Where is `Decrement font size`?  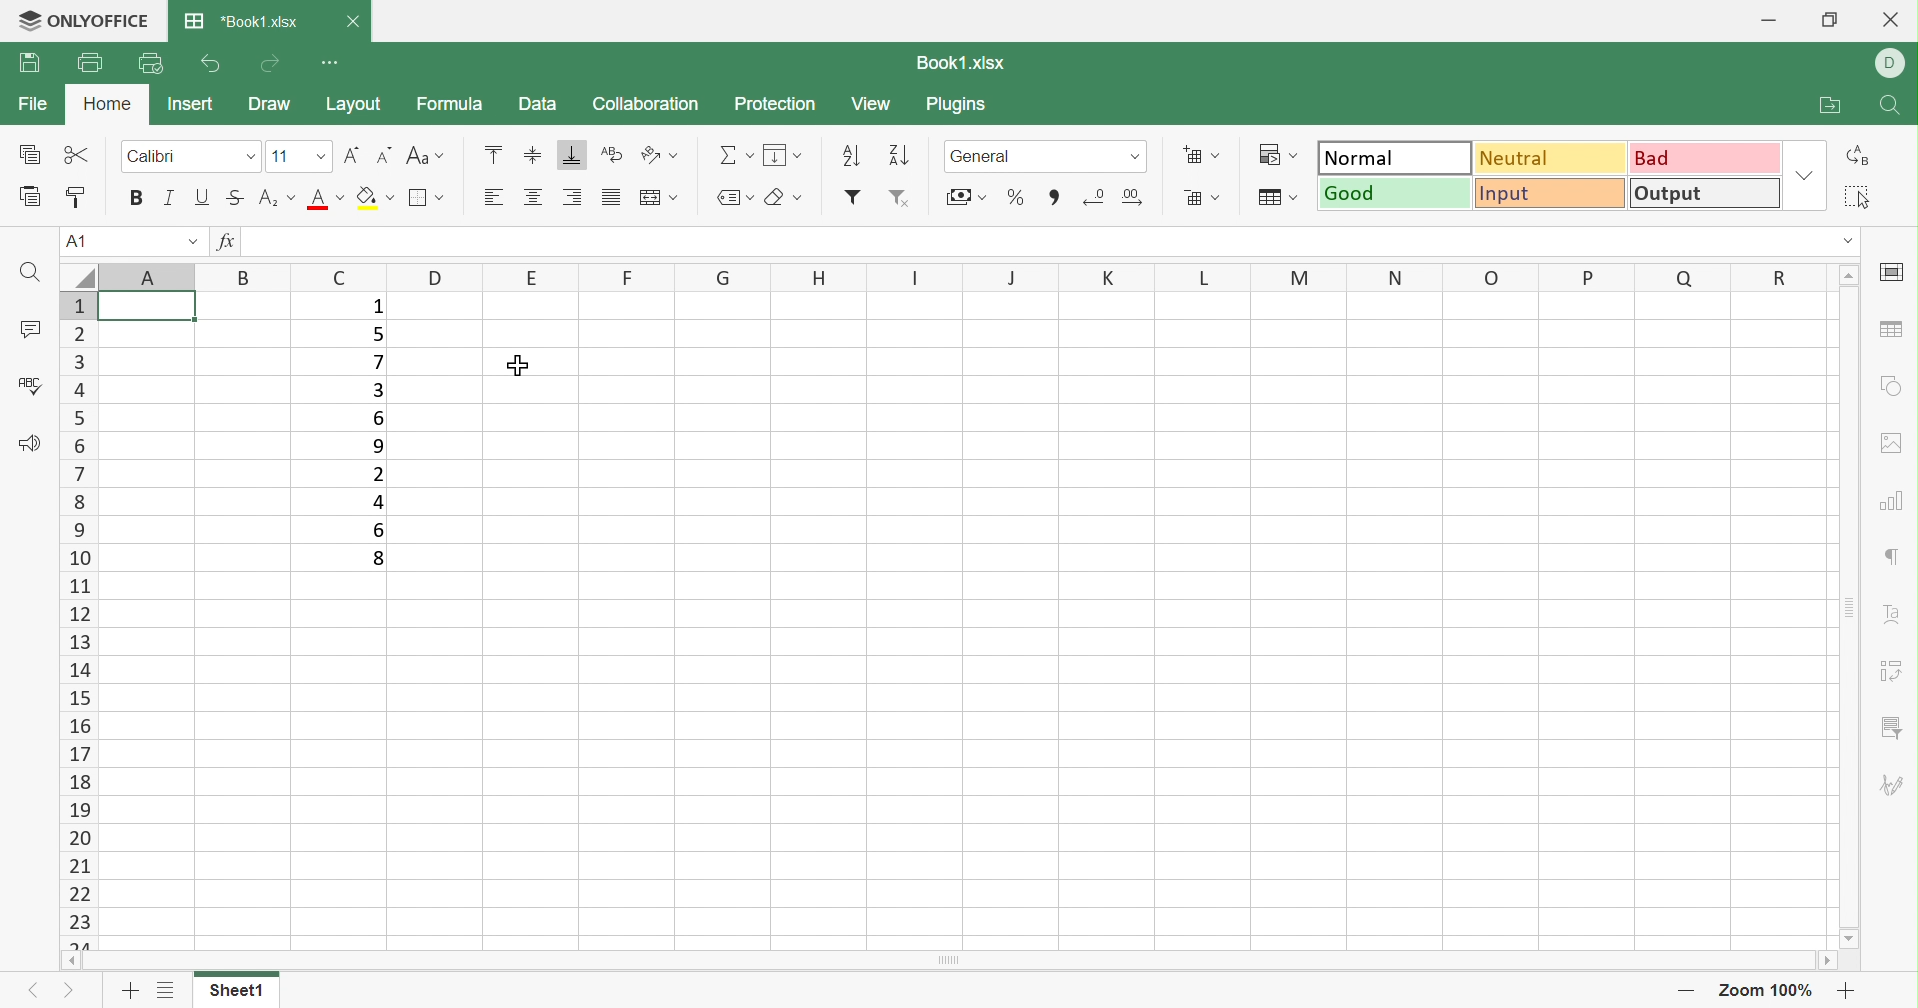 Decrement font size is located at coordinates (383, 156).